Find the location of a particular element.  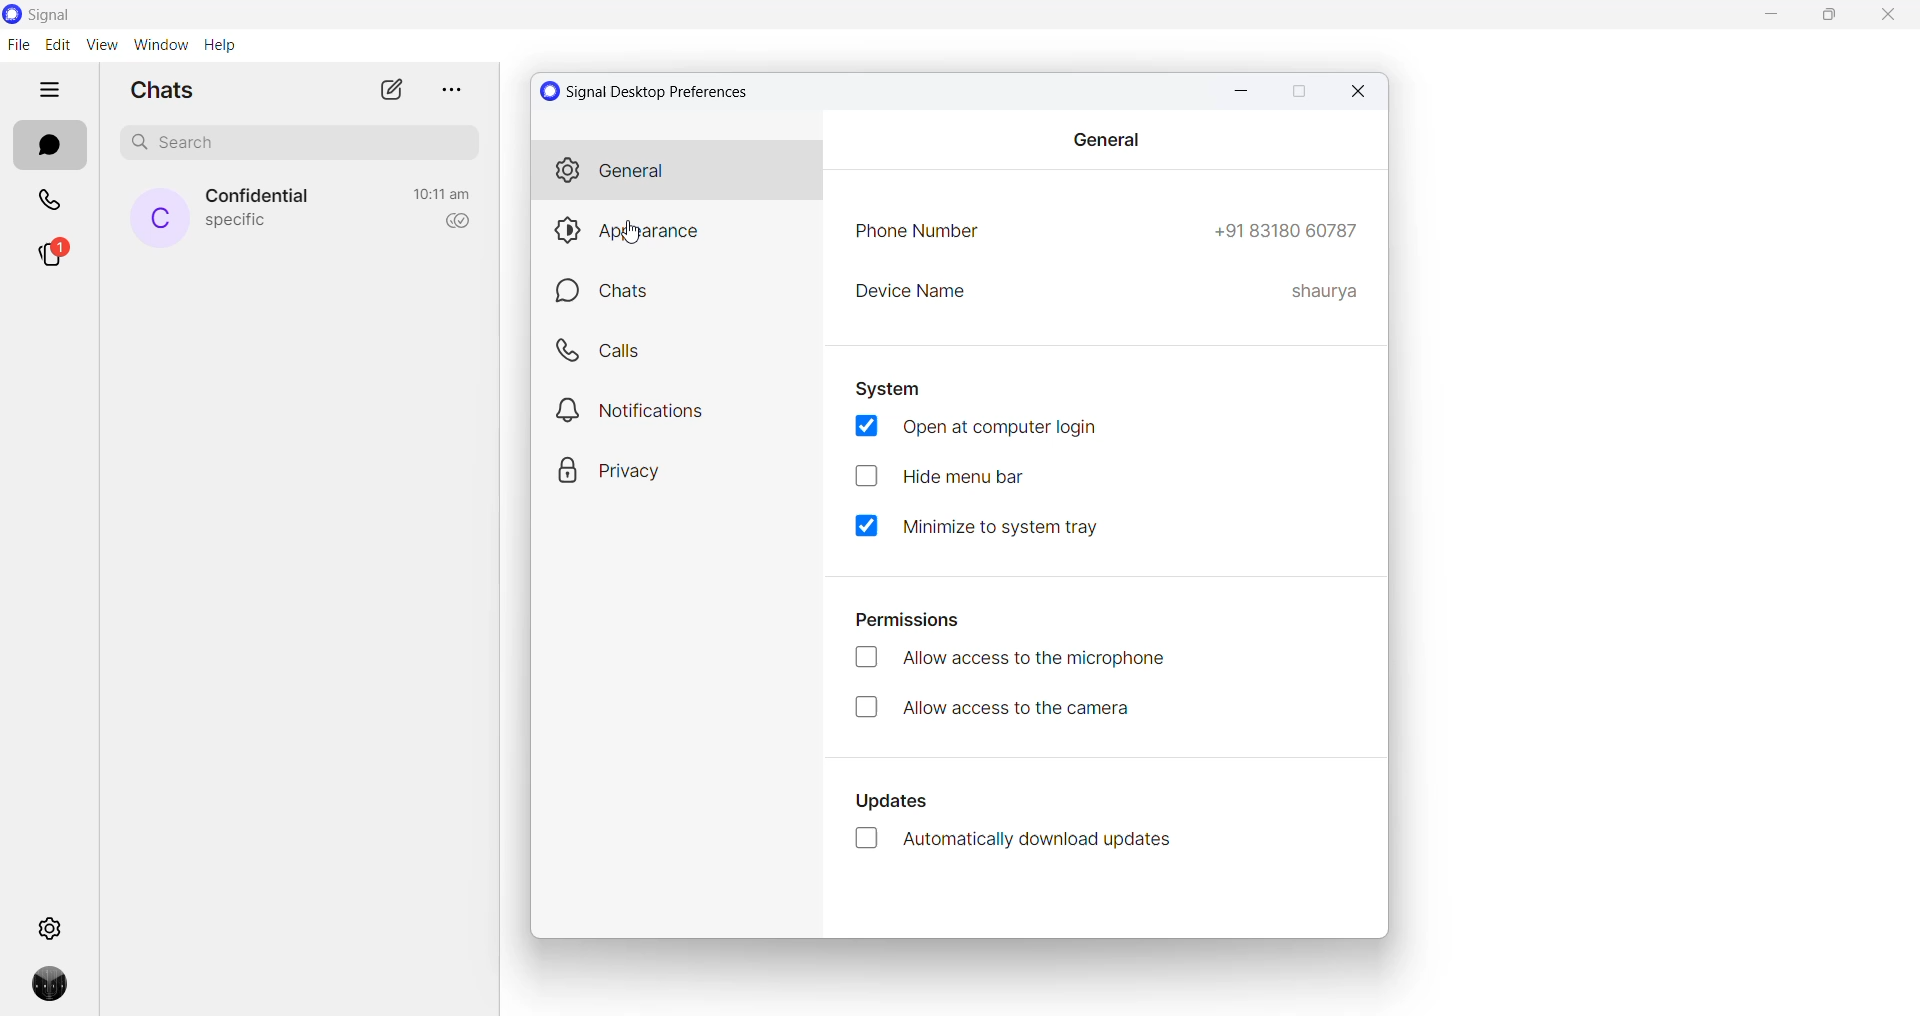

chats is located at coordinates (49, 146).